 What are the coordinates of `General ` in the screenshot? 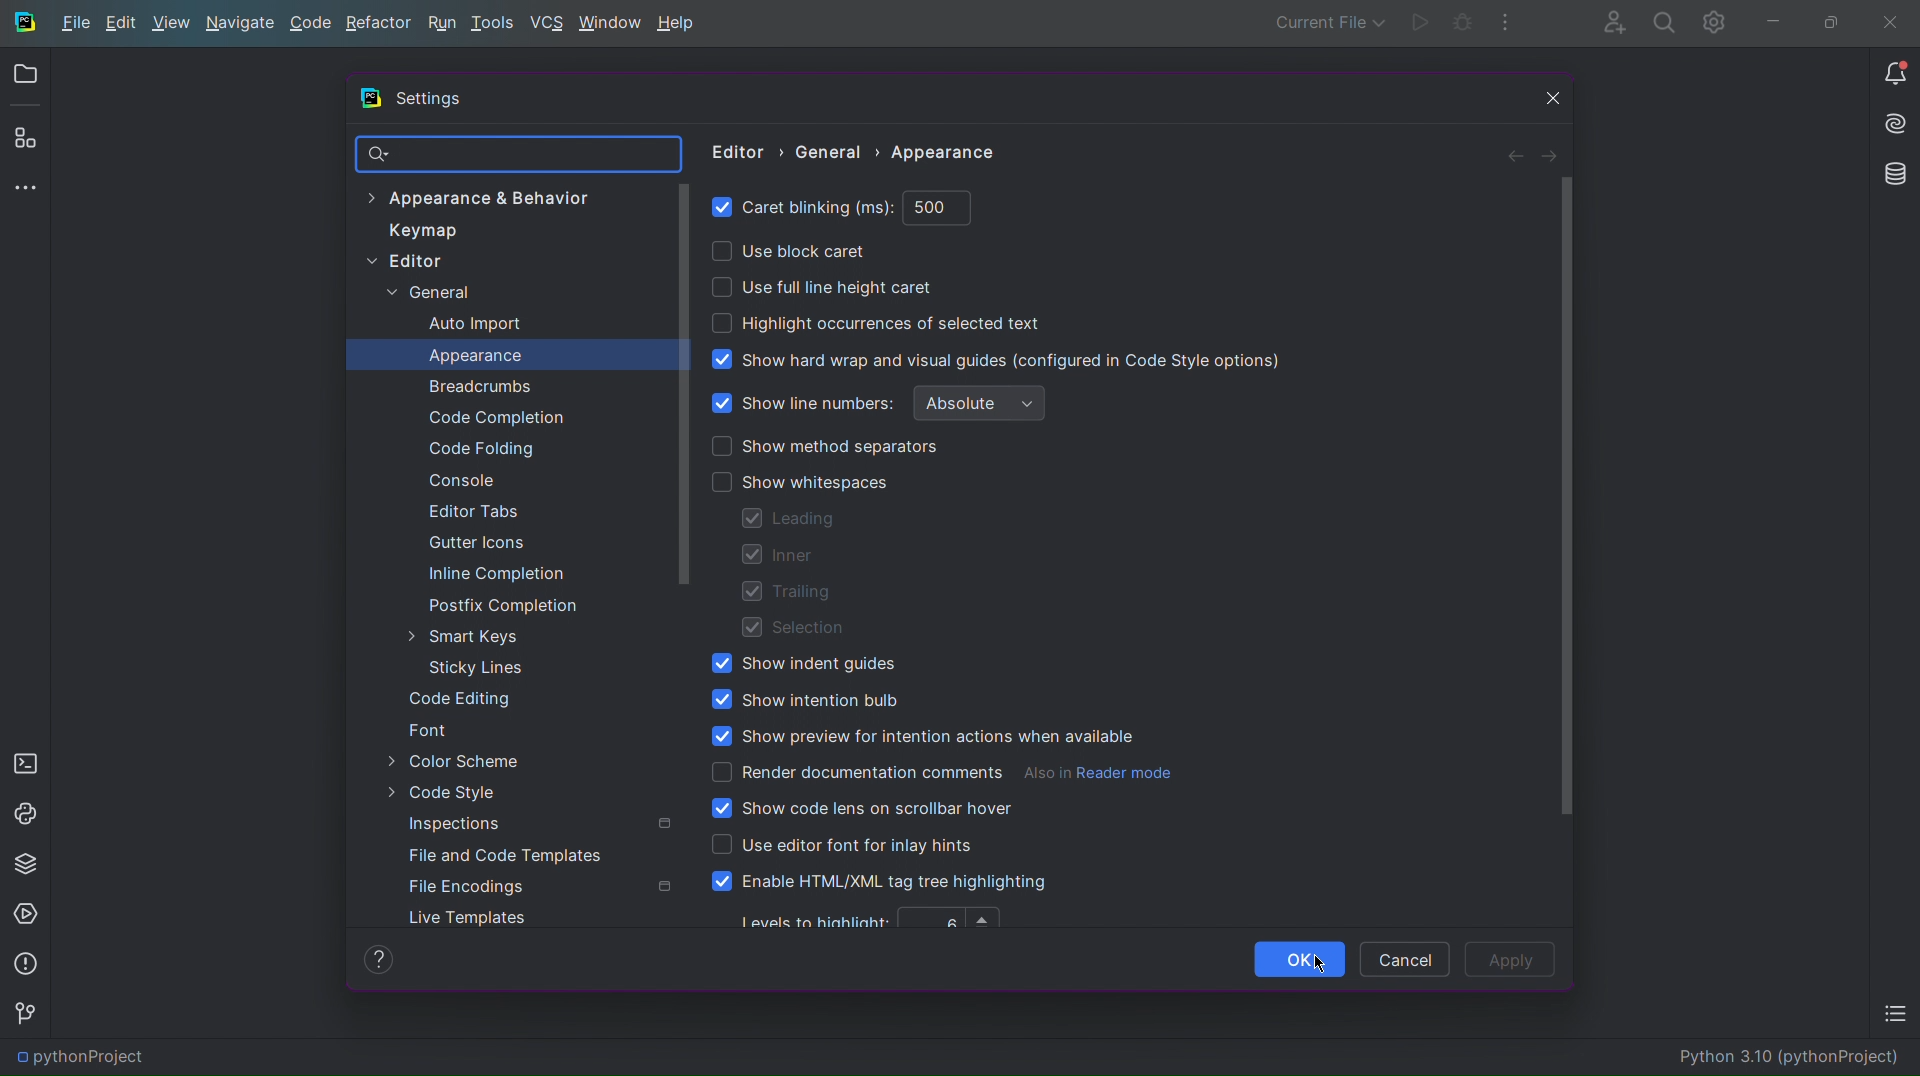 It's located at (836, 152).